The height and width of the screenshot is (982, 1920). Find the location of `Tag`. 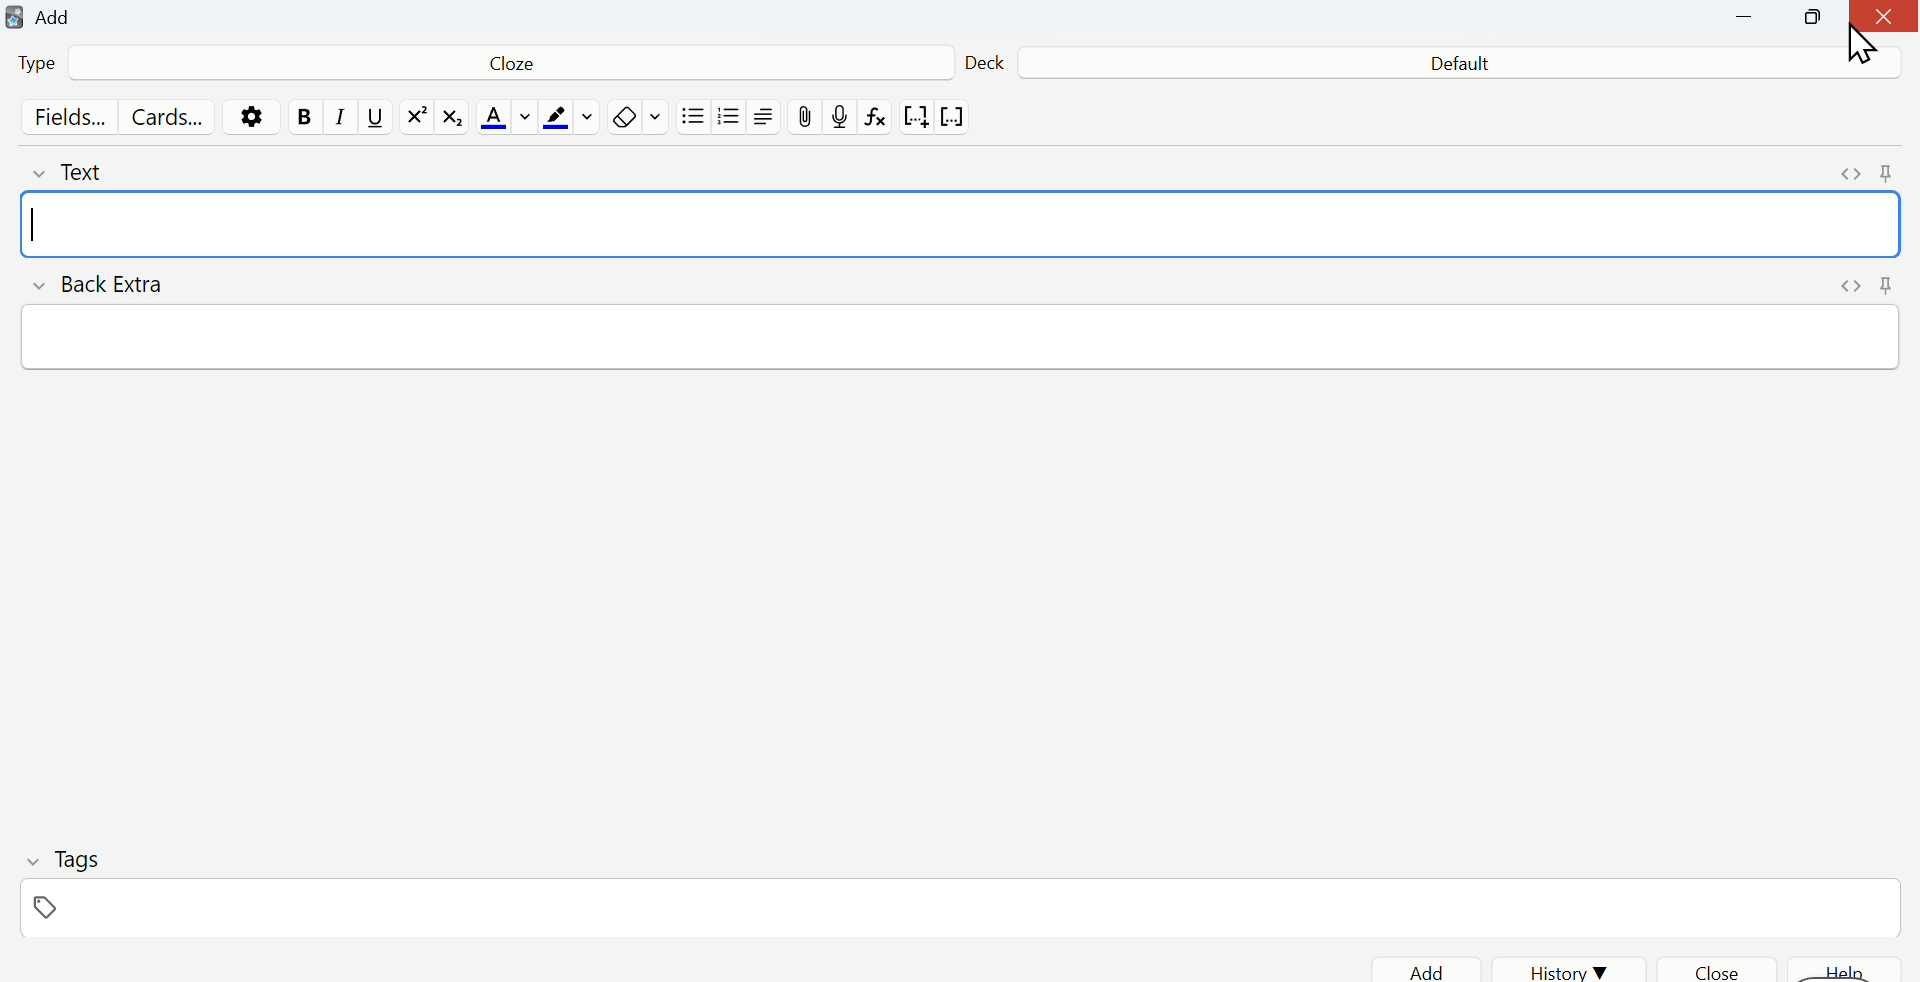

Tag is located at coordinates (41, 909).